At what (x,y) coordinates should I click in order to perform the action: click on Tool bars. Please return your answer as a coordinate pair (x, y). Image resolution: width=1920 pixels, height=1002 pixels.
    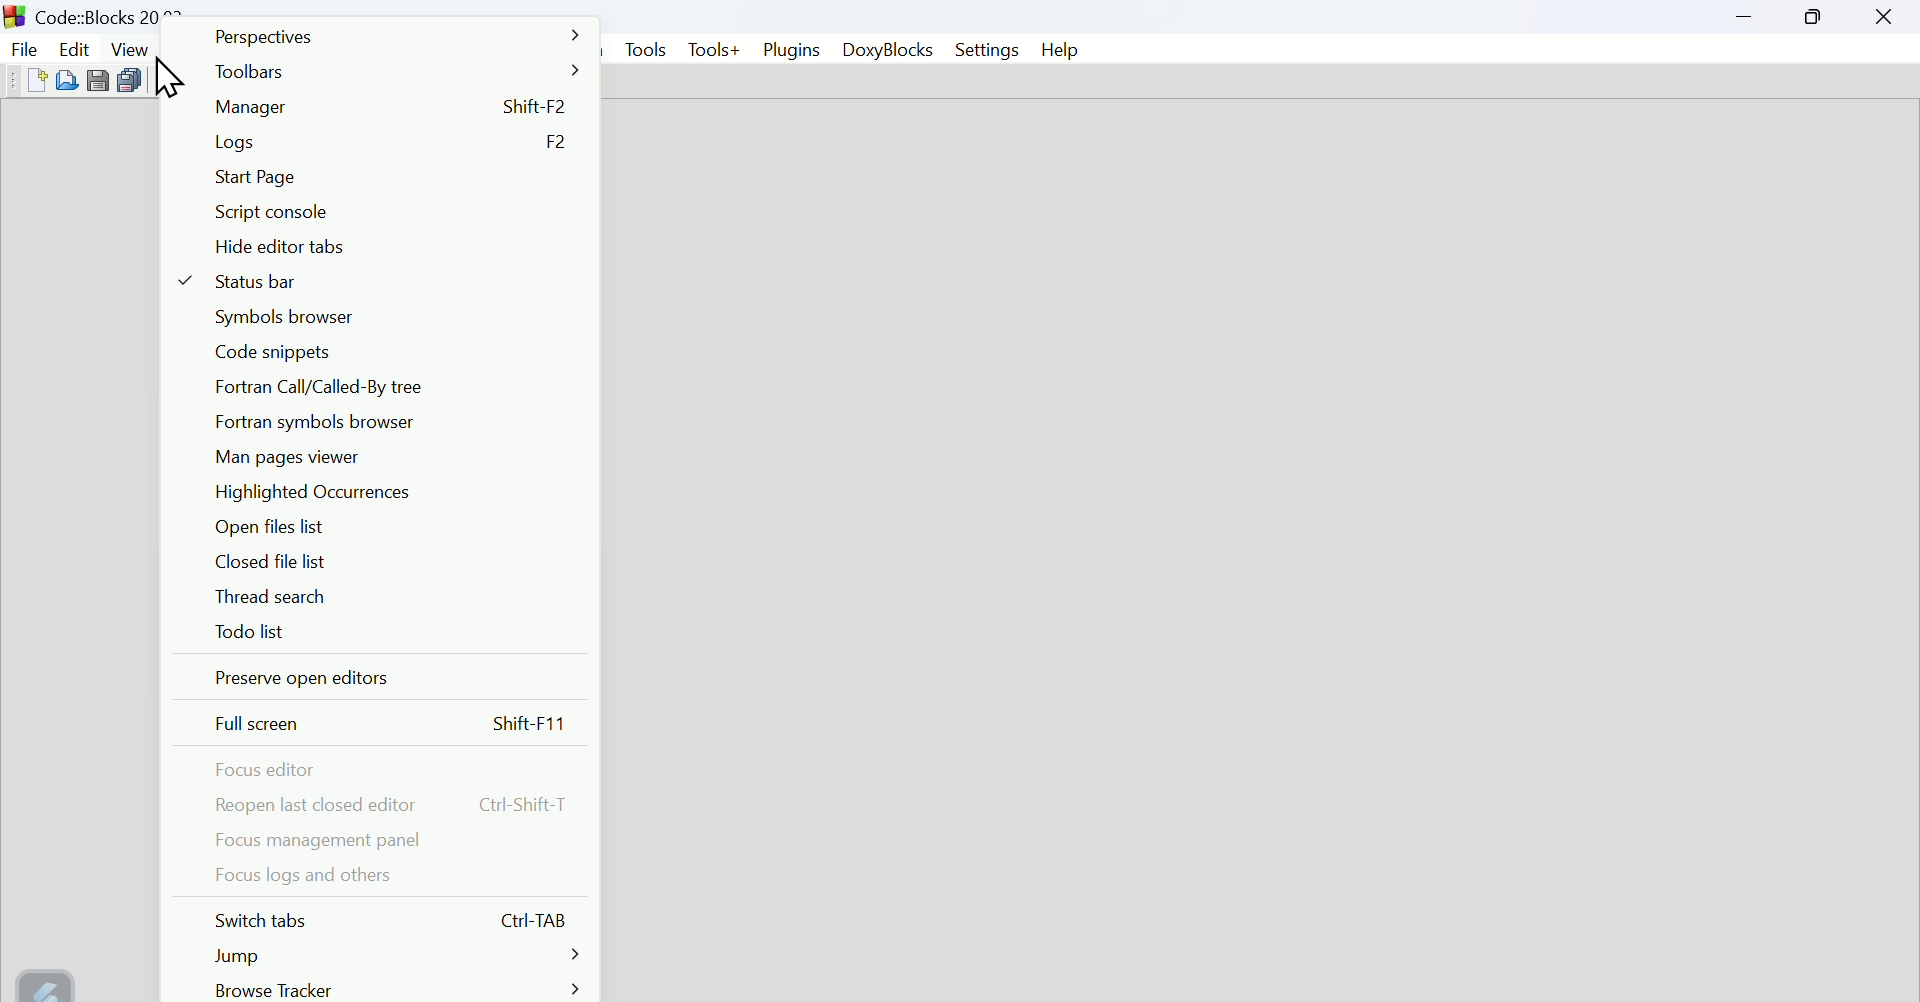
    Looking at the image, I should click on (399, 70).